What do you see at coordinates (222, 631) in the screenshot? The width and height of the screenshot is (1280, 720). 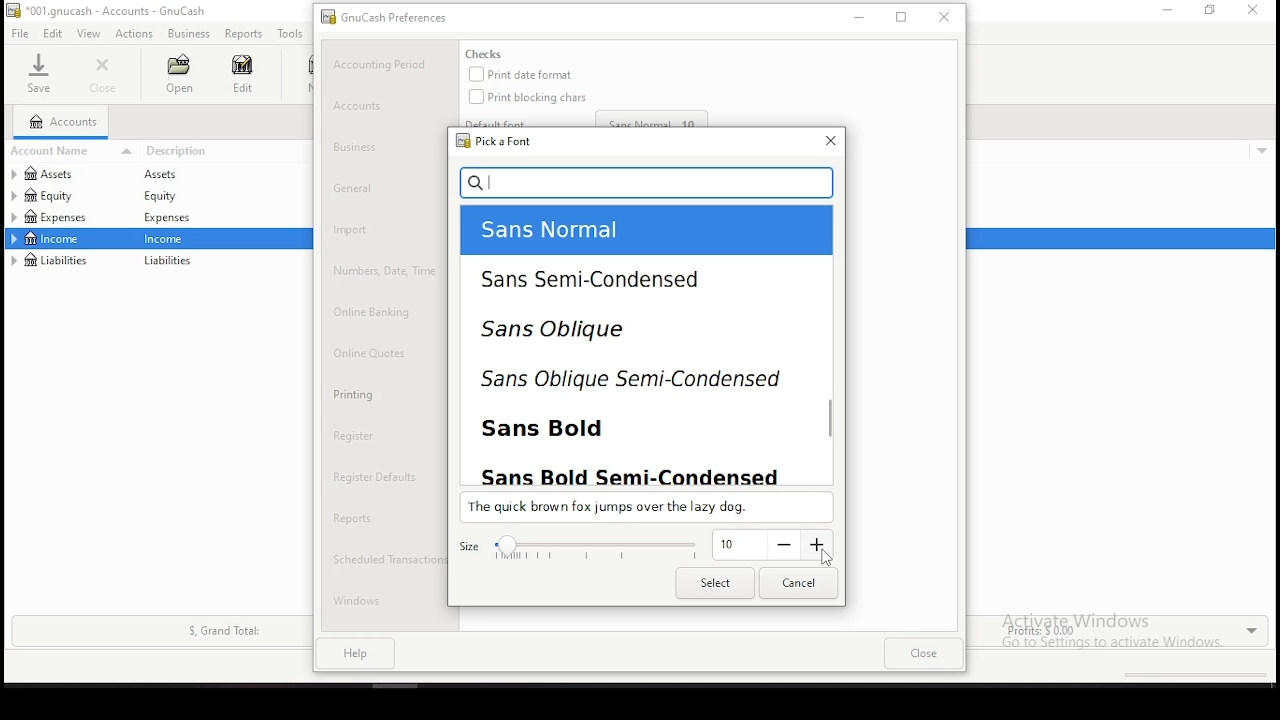 I see `S, Grand Total` at bounding box center [222, 631].